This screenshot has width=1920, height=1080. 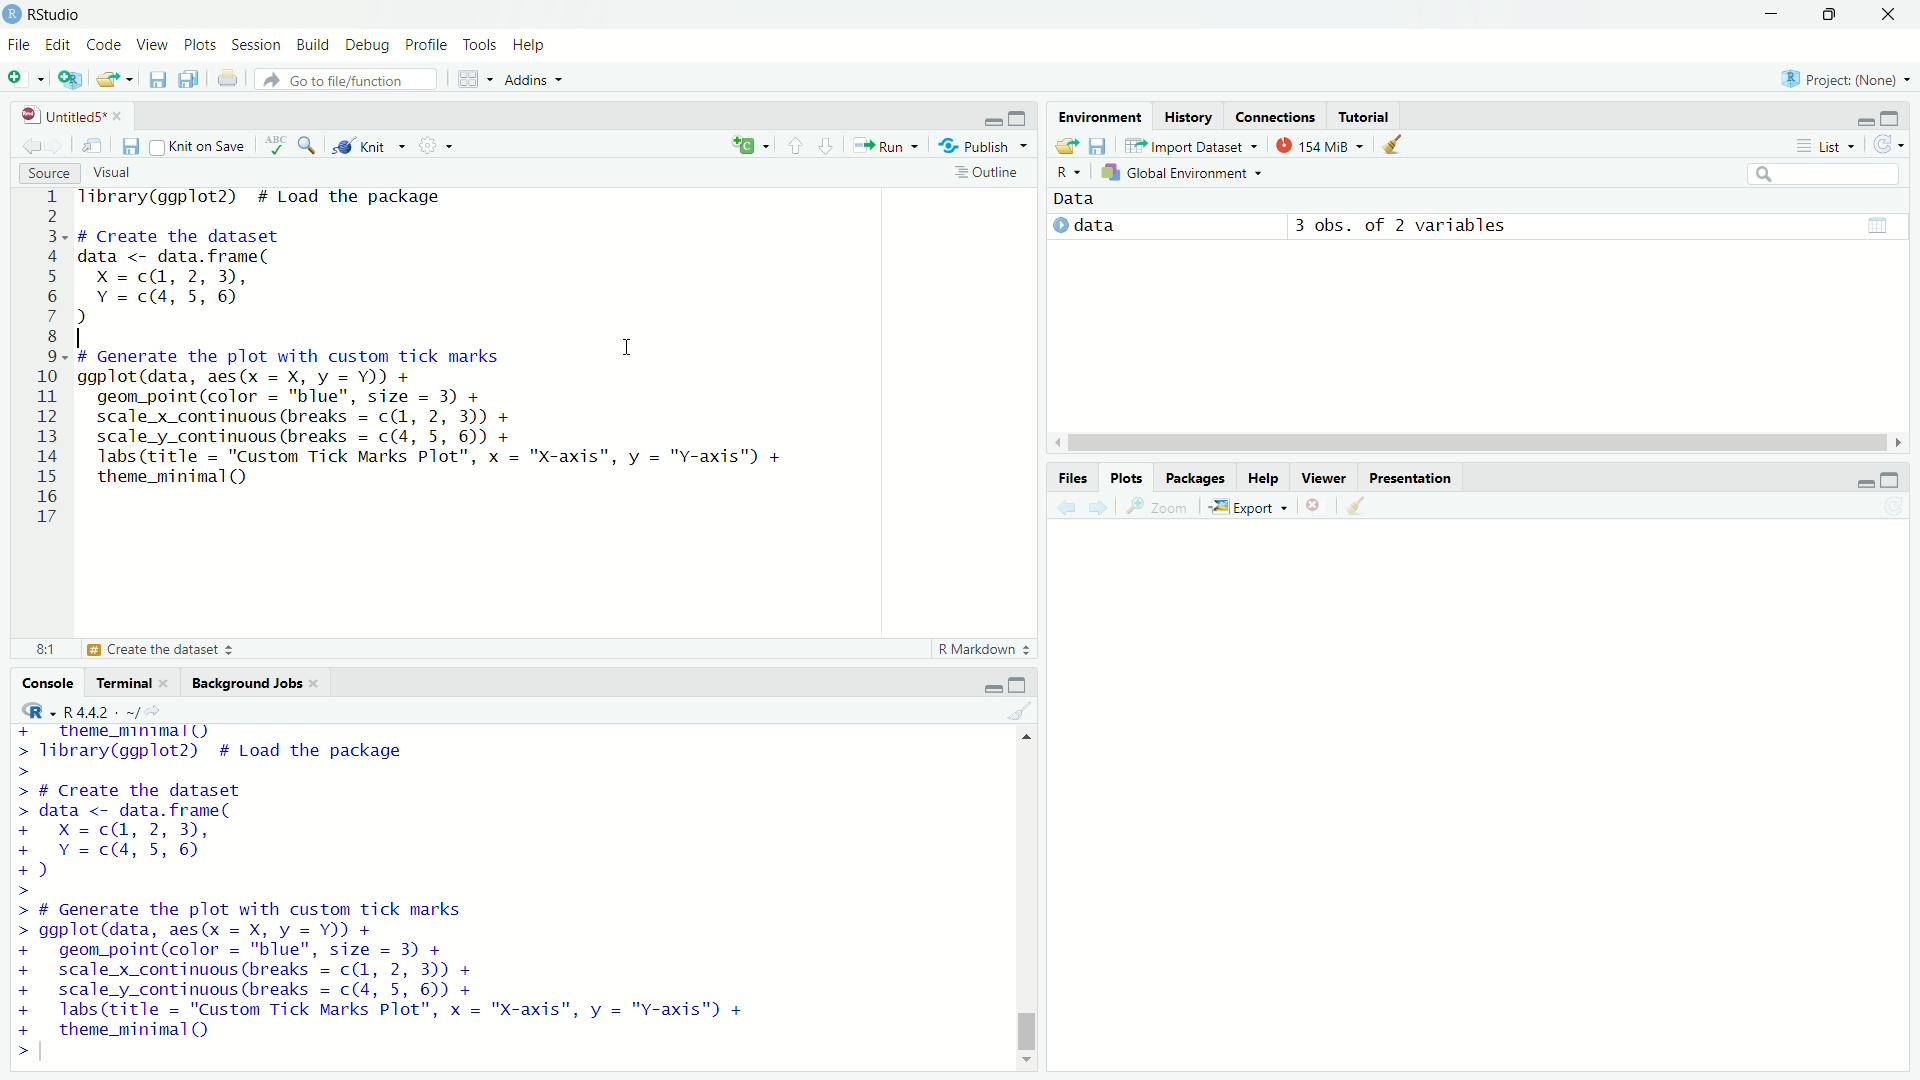 What do you see at coordinates (832, 148) in the screenshot?
I see `go to next section/chunk` at bounding box center [832, 148].